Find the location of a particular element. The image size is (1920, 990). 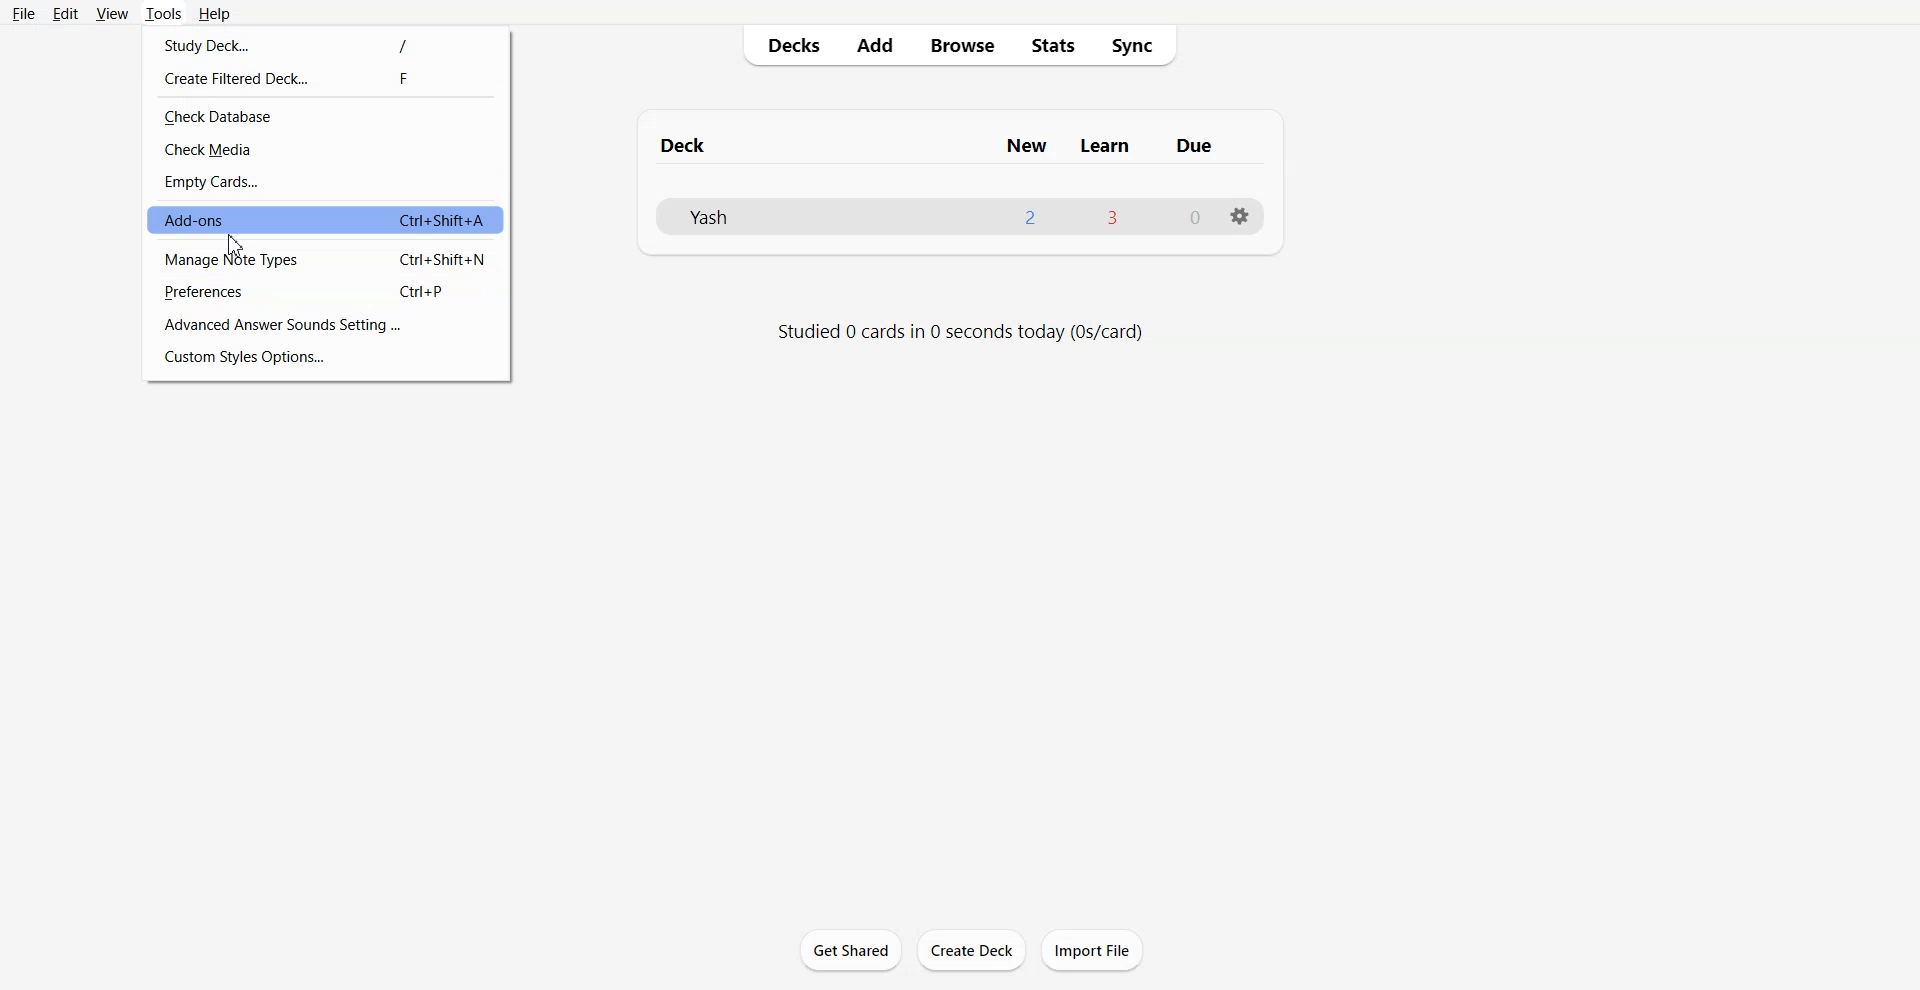

Help is located at coordinates (215, 13).